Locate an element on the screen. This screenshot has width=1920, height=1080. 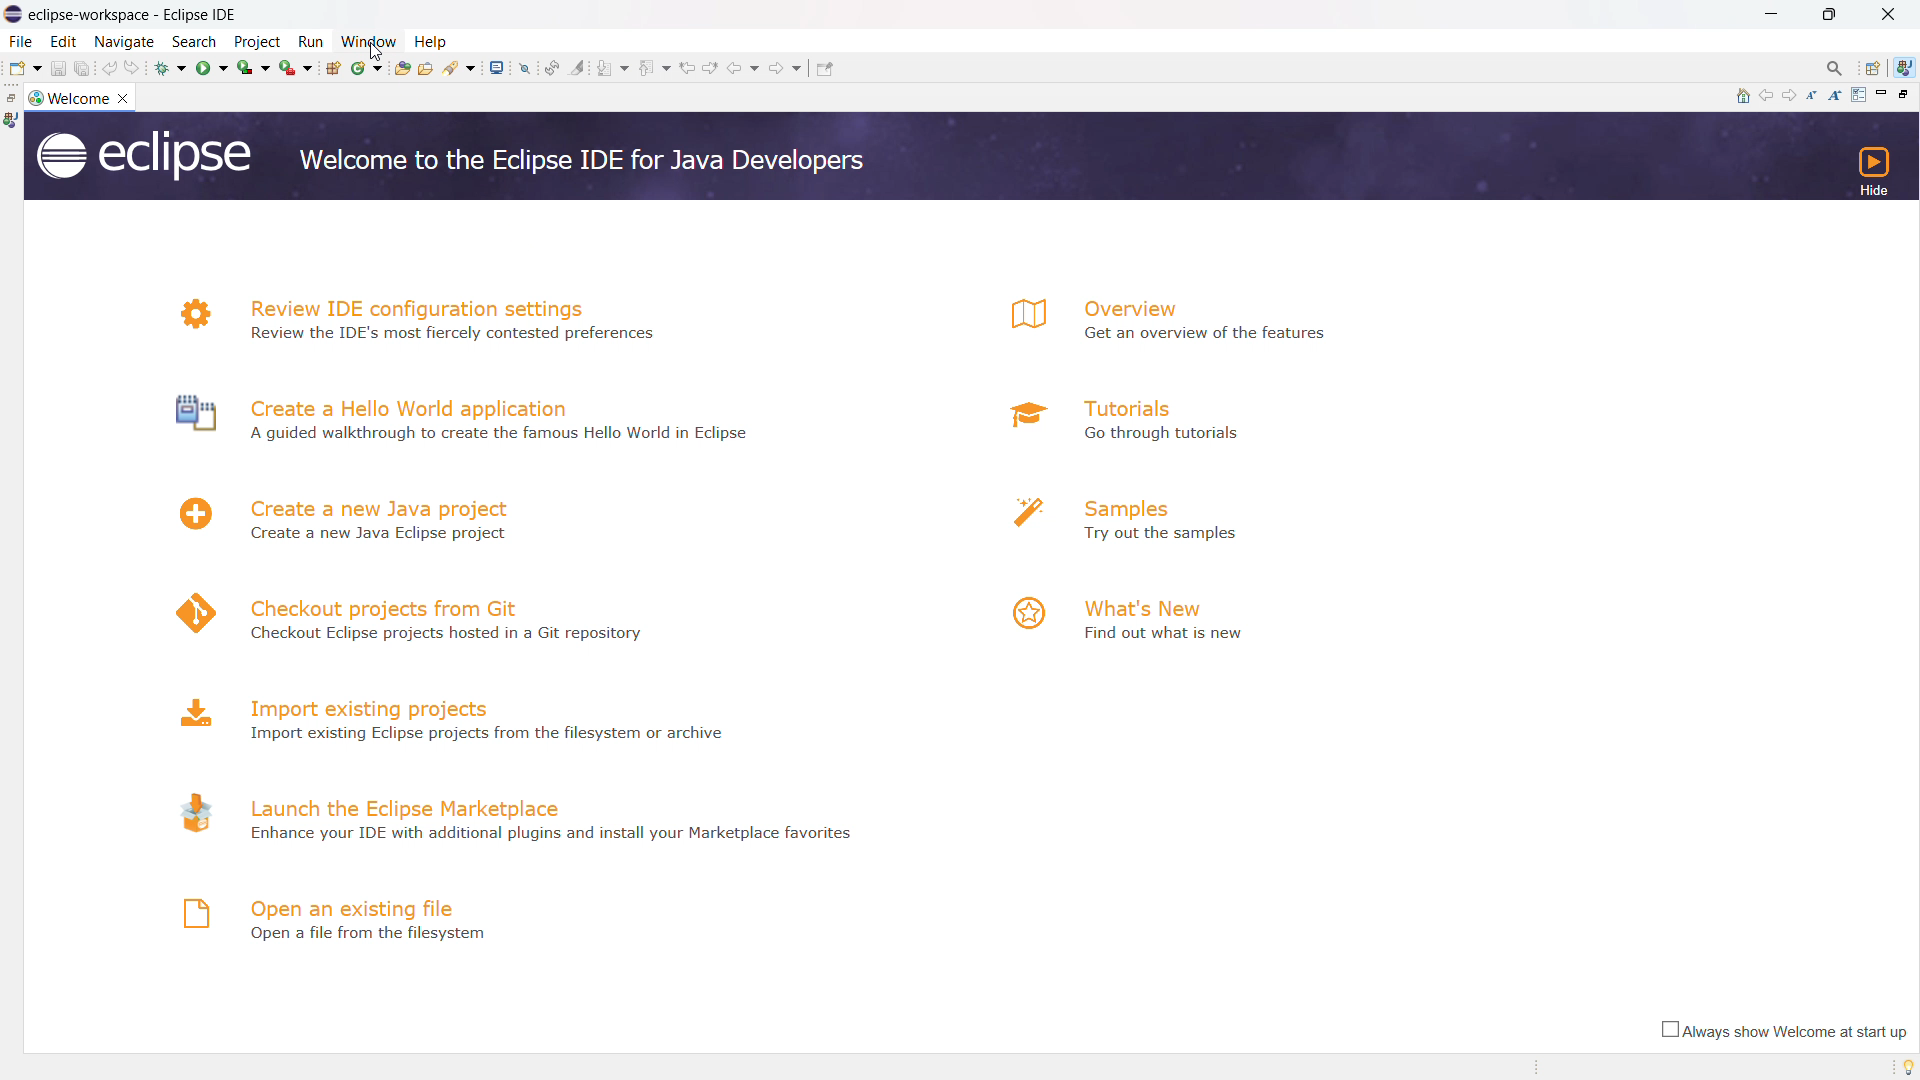
java is located at coordinates (12, 121).